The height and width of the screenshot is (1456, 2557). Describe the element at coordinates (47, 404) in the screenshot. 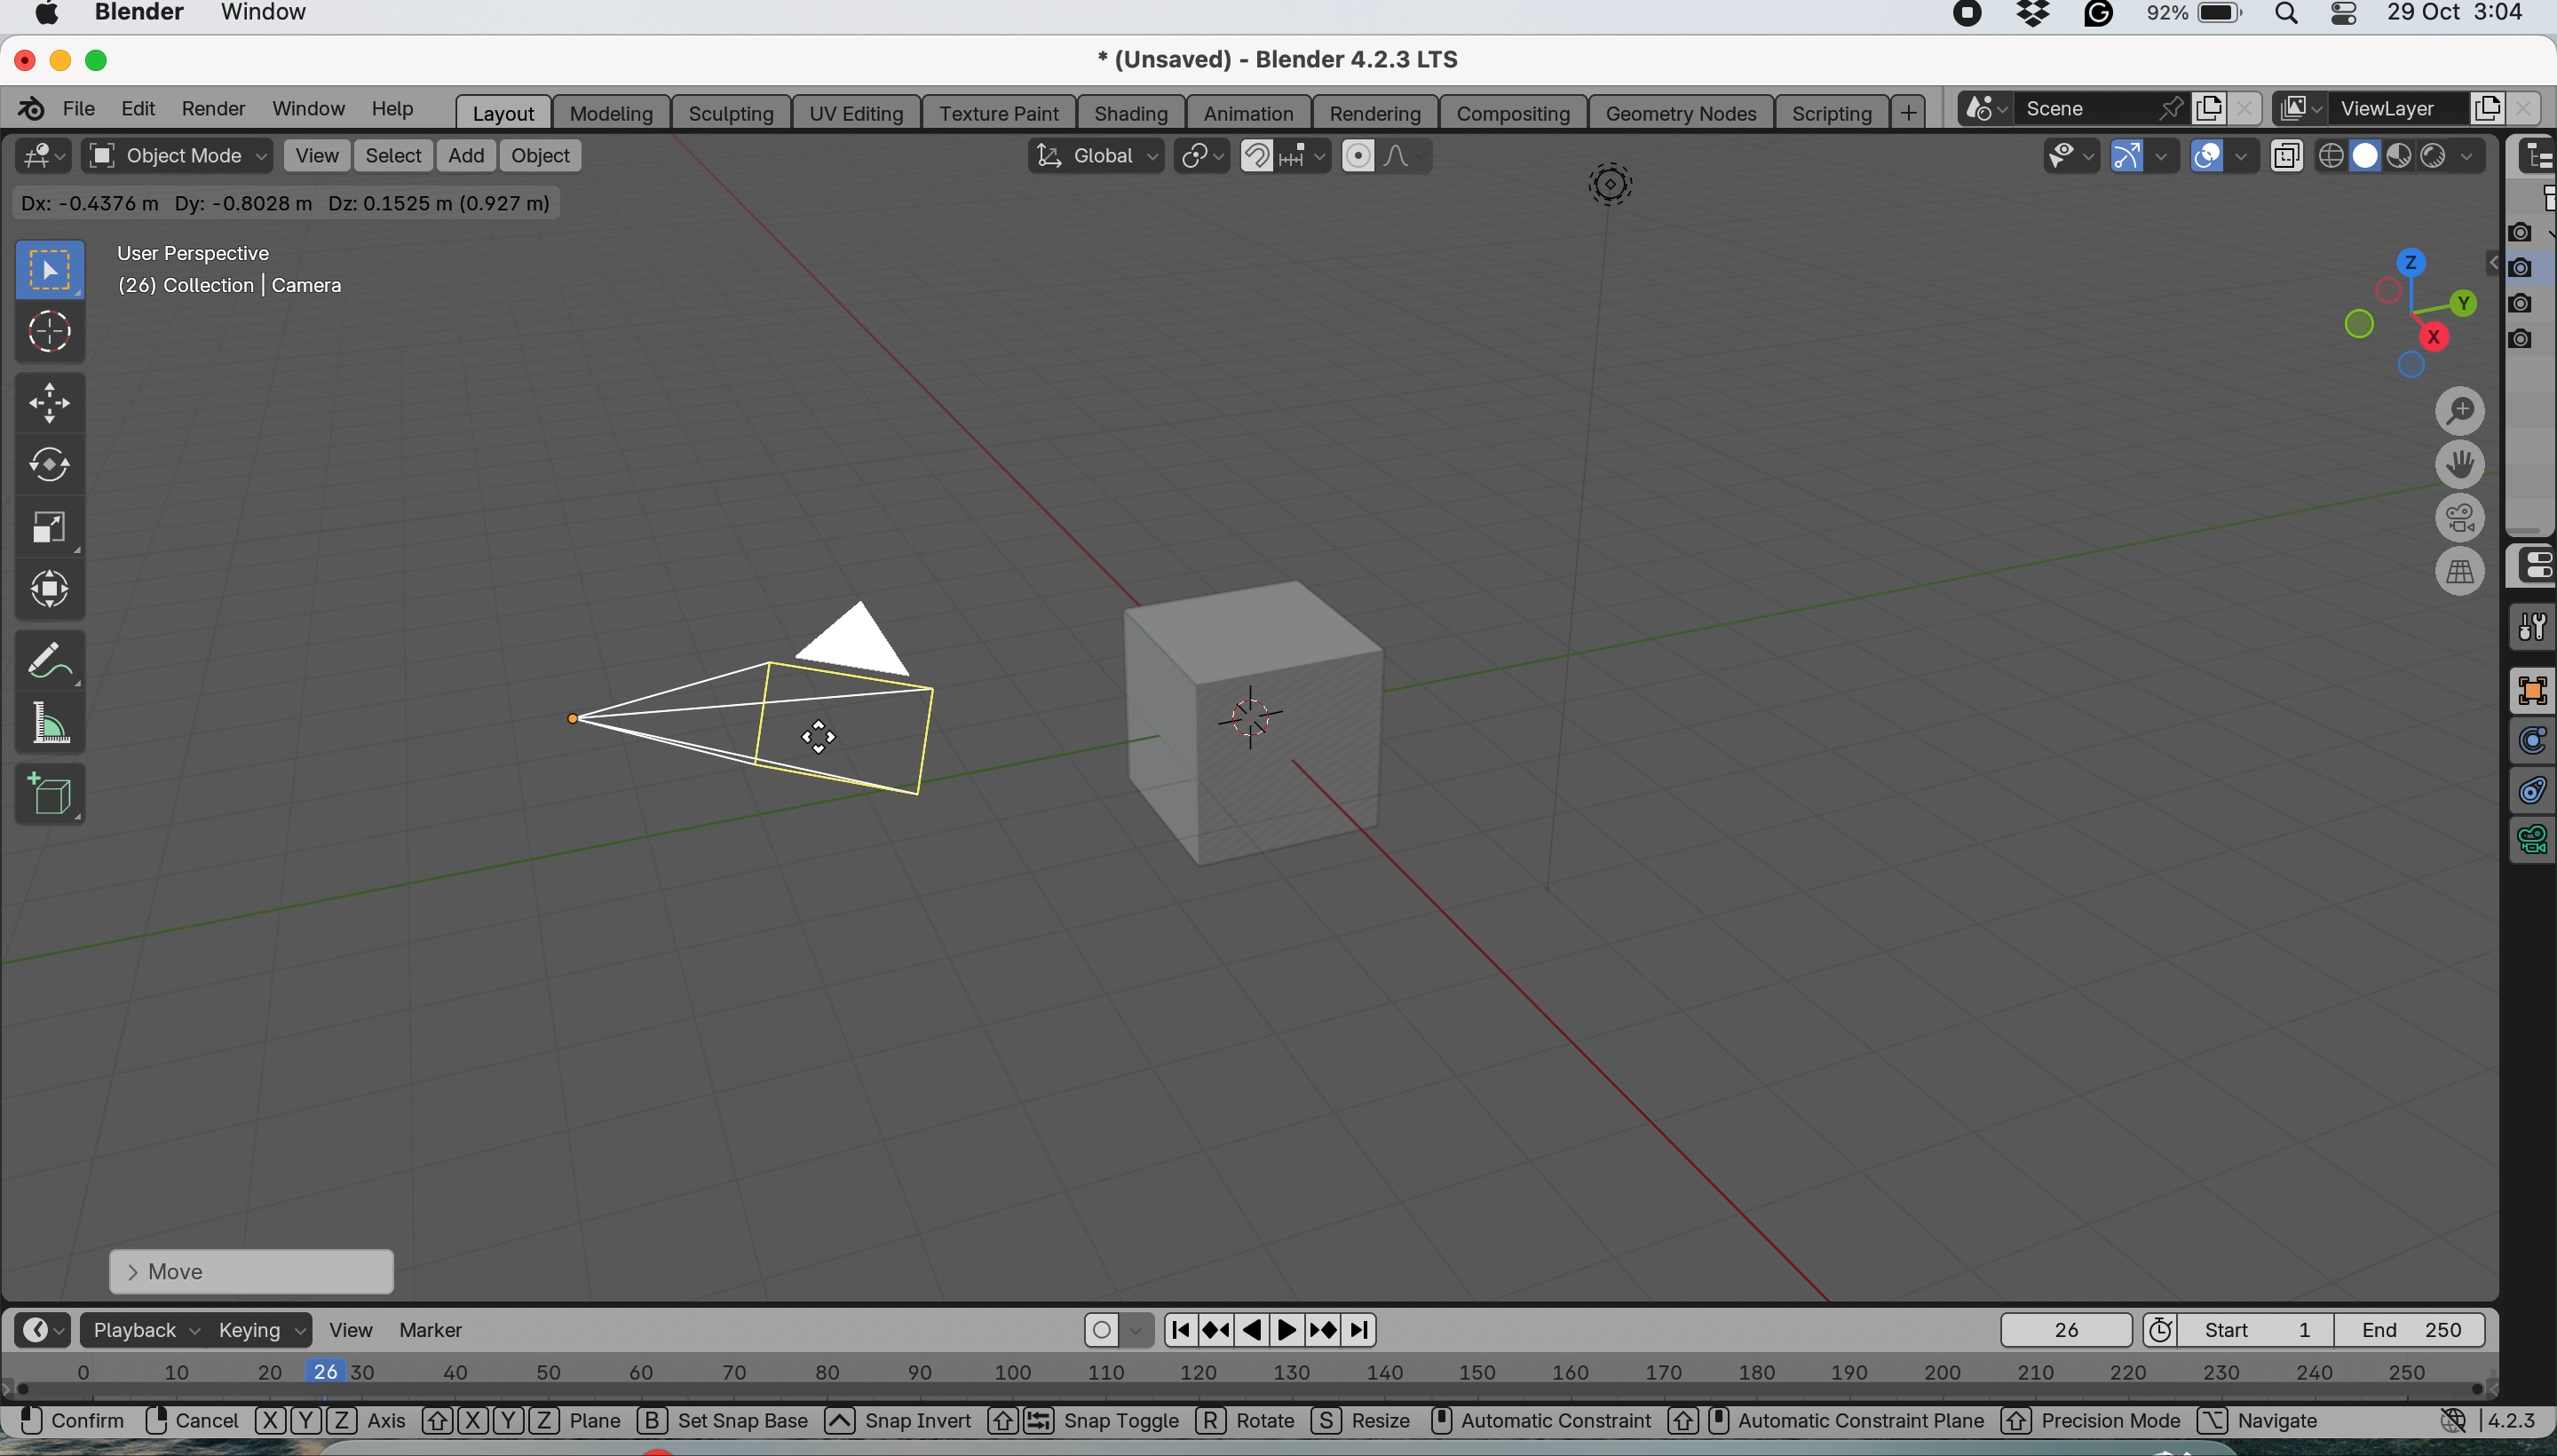

I see `move` at that location.